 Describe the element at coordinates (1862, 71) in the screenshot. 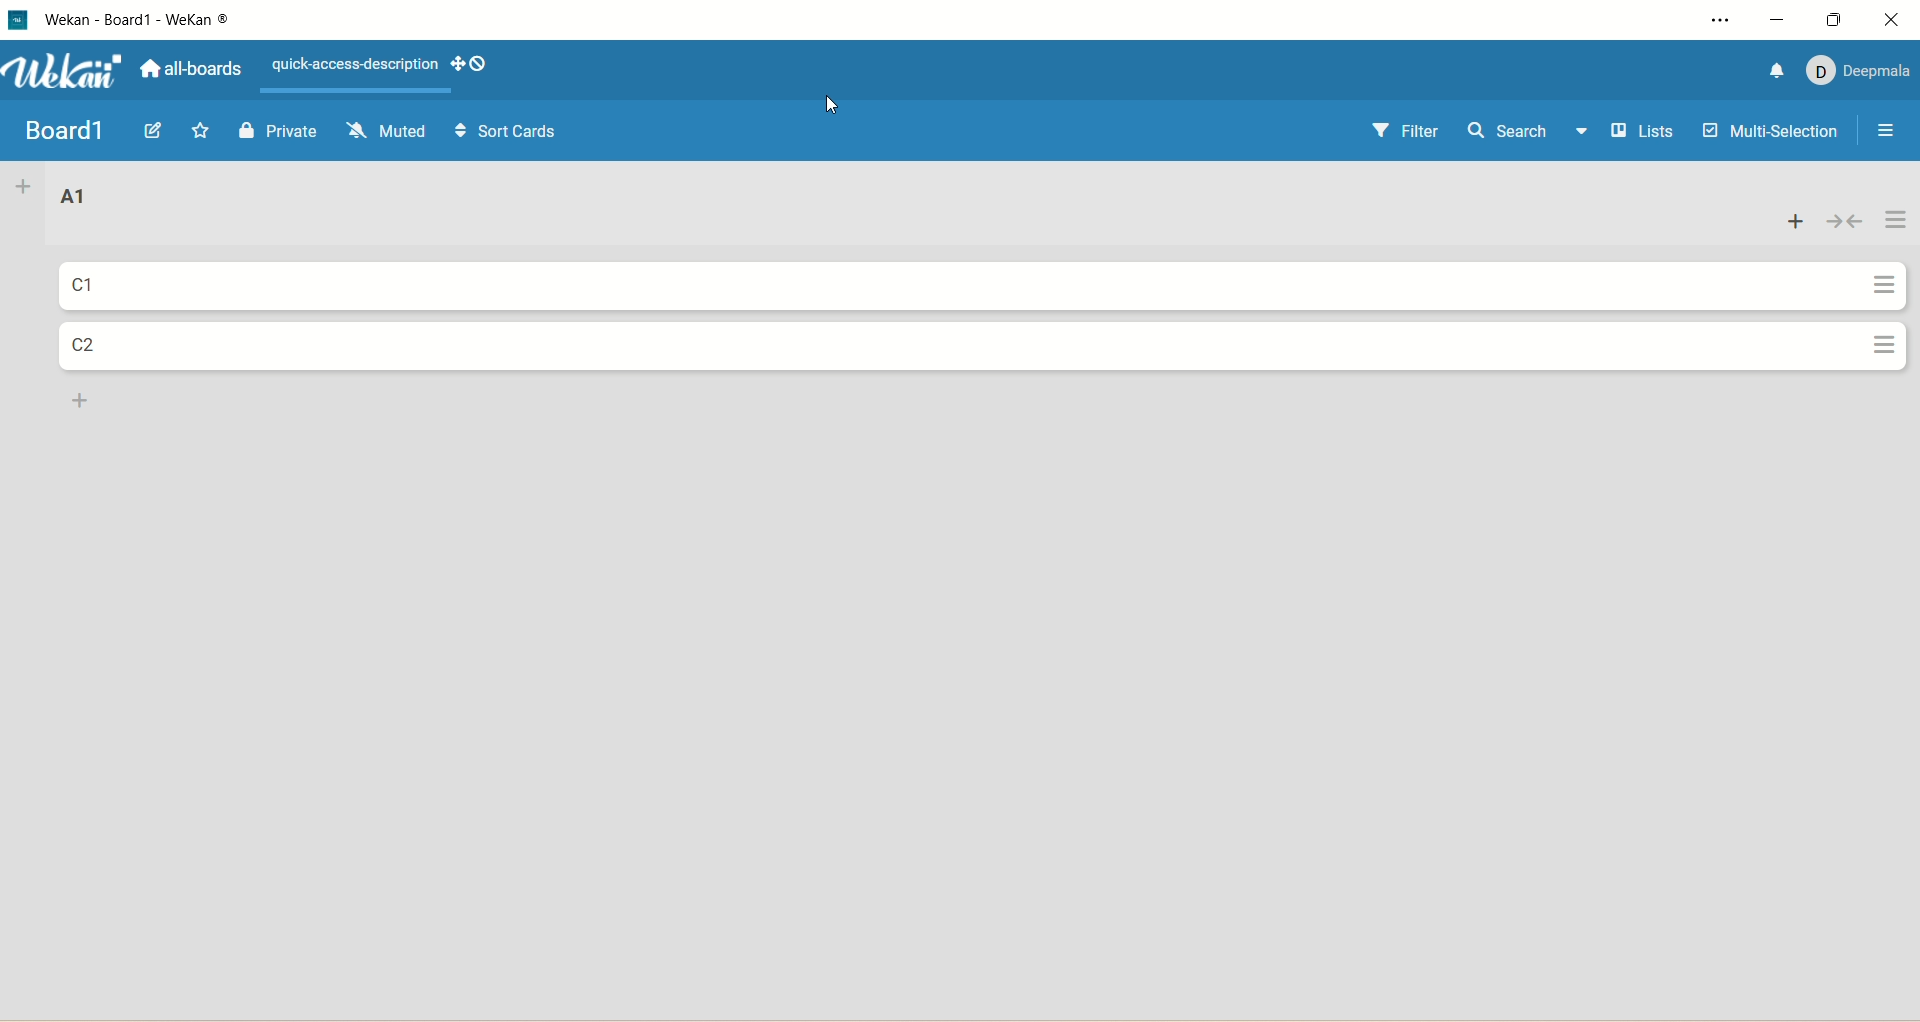

I see `account` at that location.